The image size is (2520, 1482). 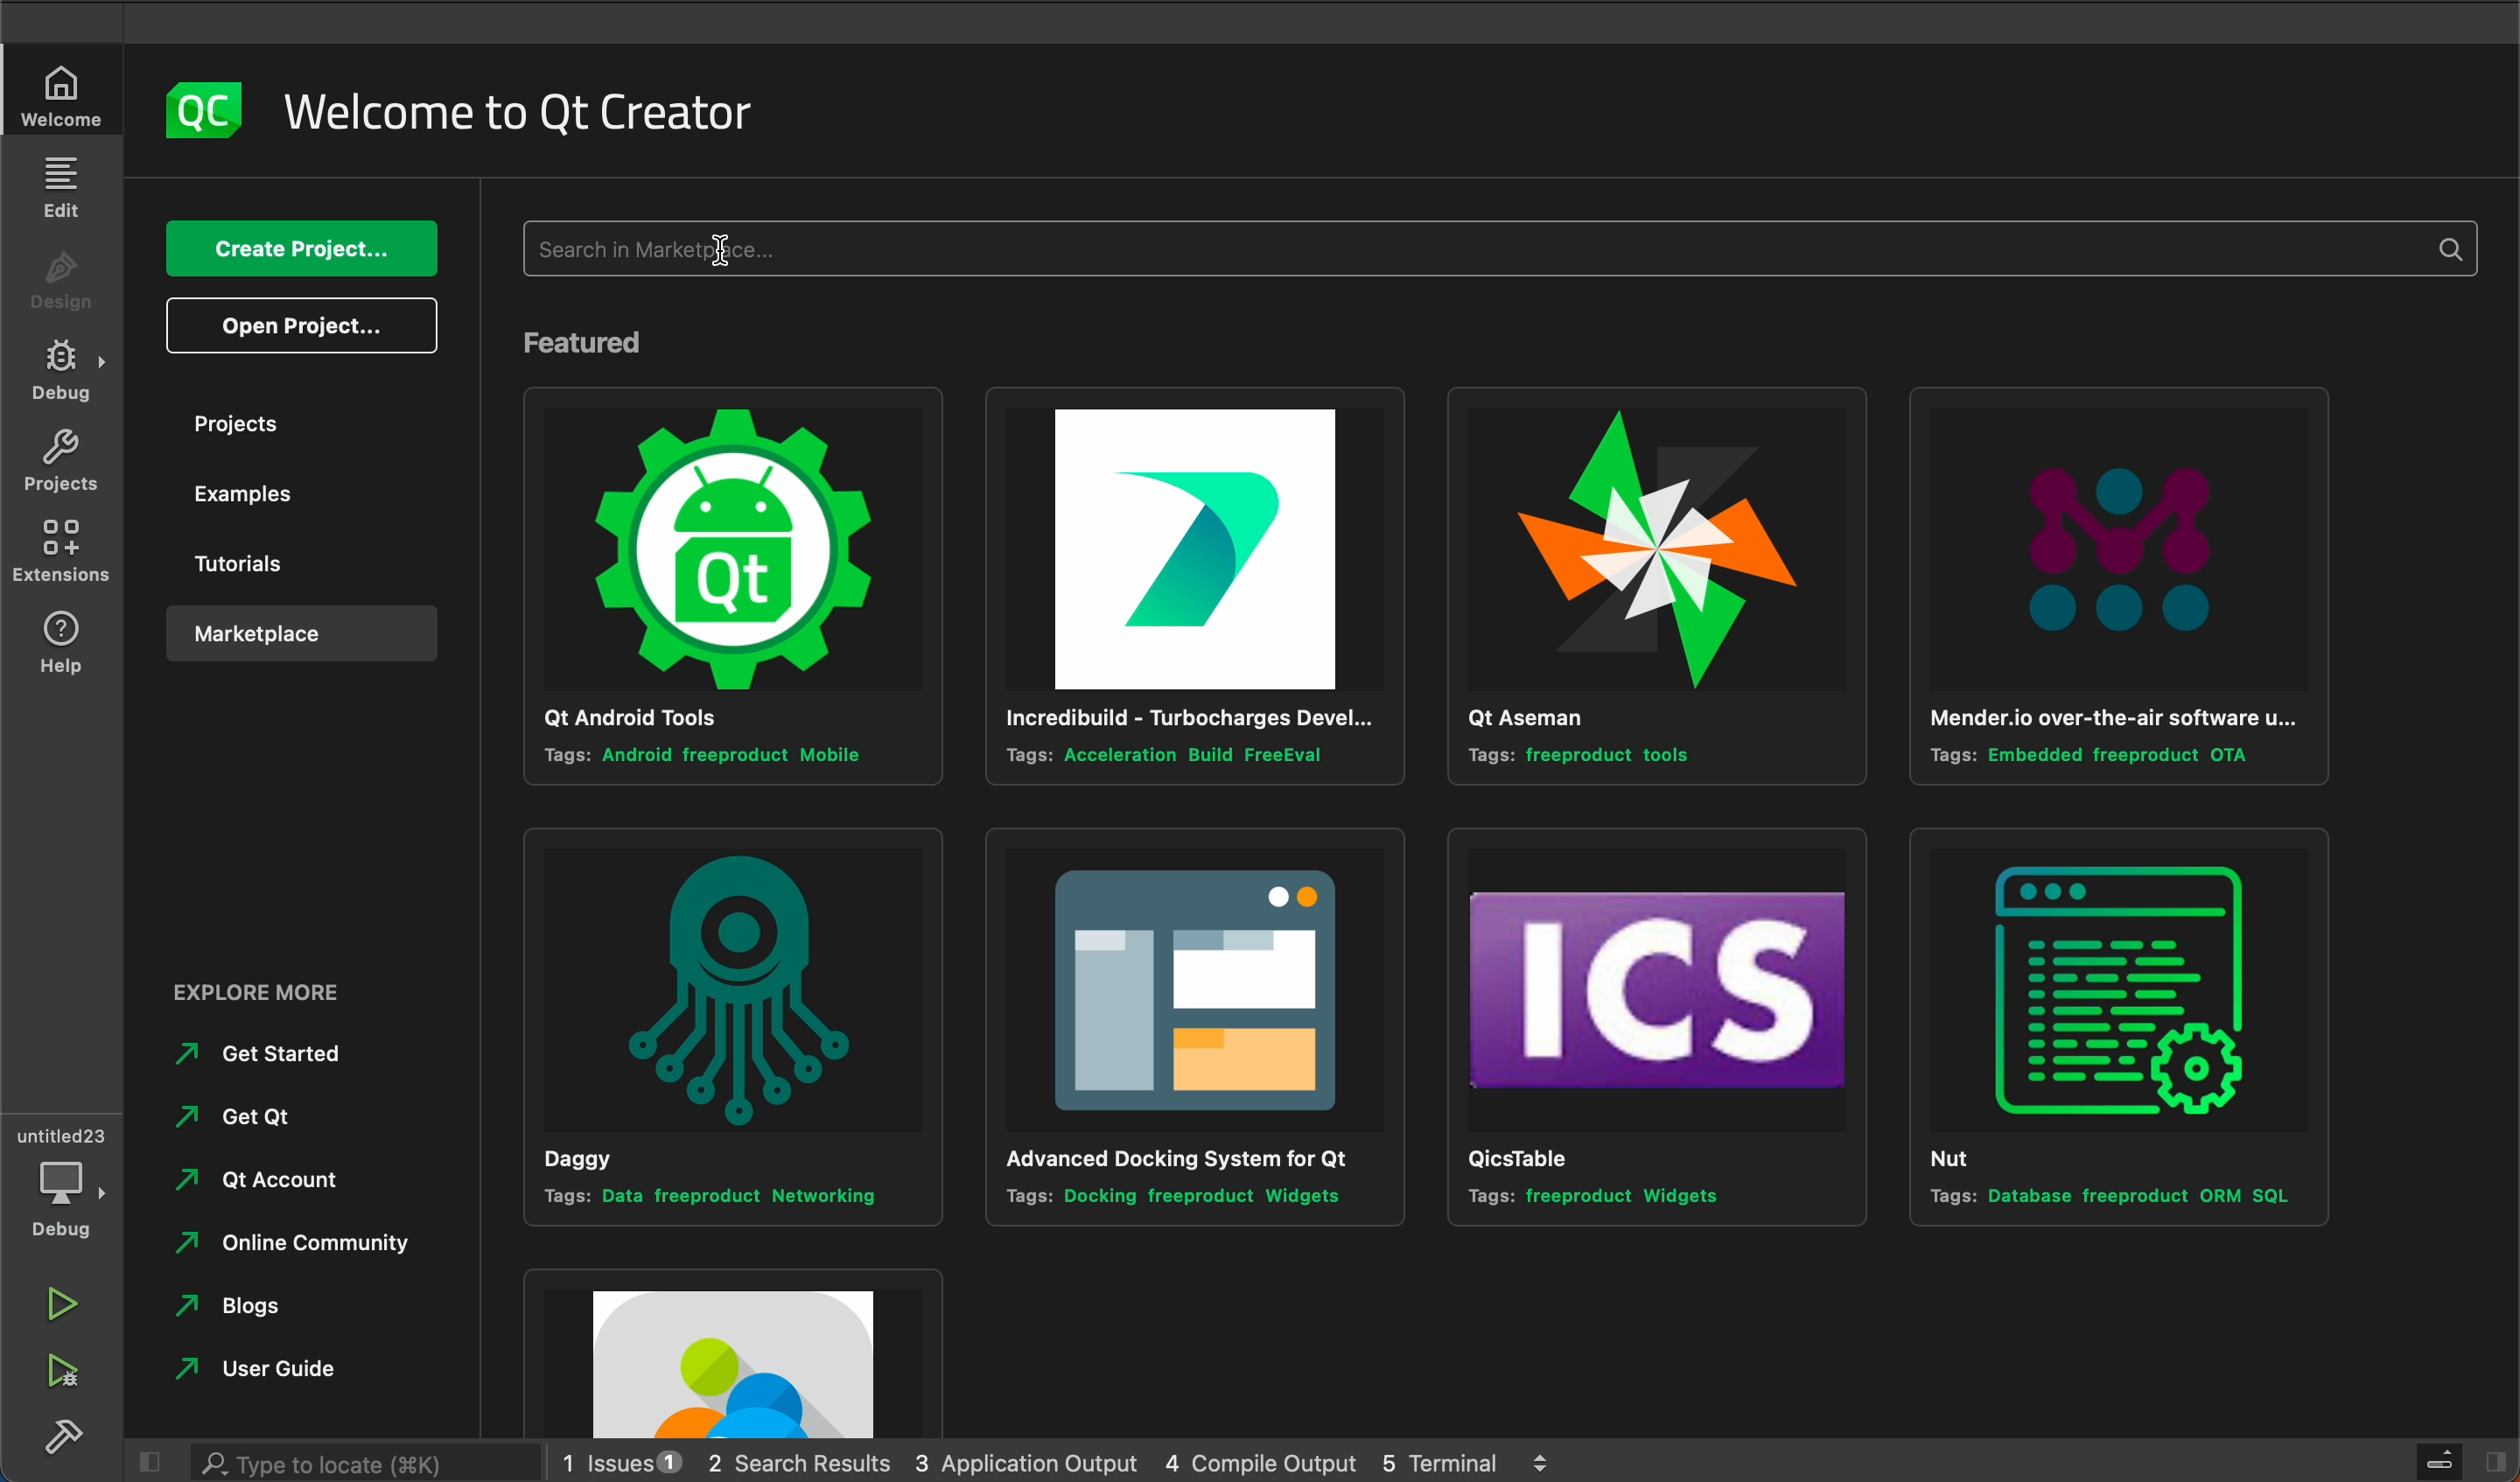 What do you see at coordinates (204, 107) in the screenshot?
I see `logo` at bounding box center [204, 107].